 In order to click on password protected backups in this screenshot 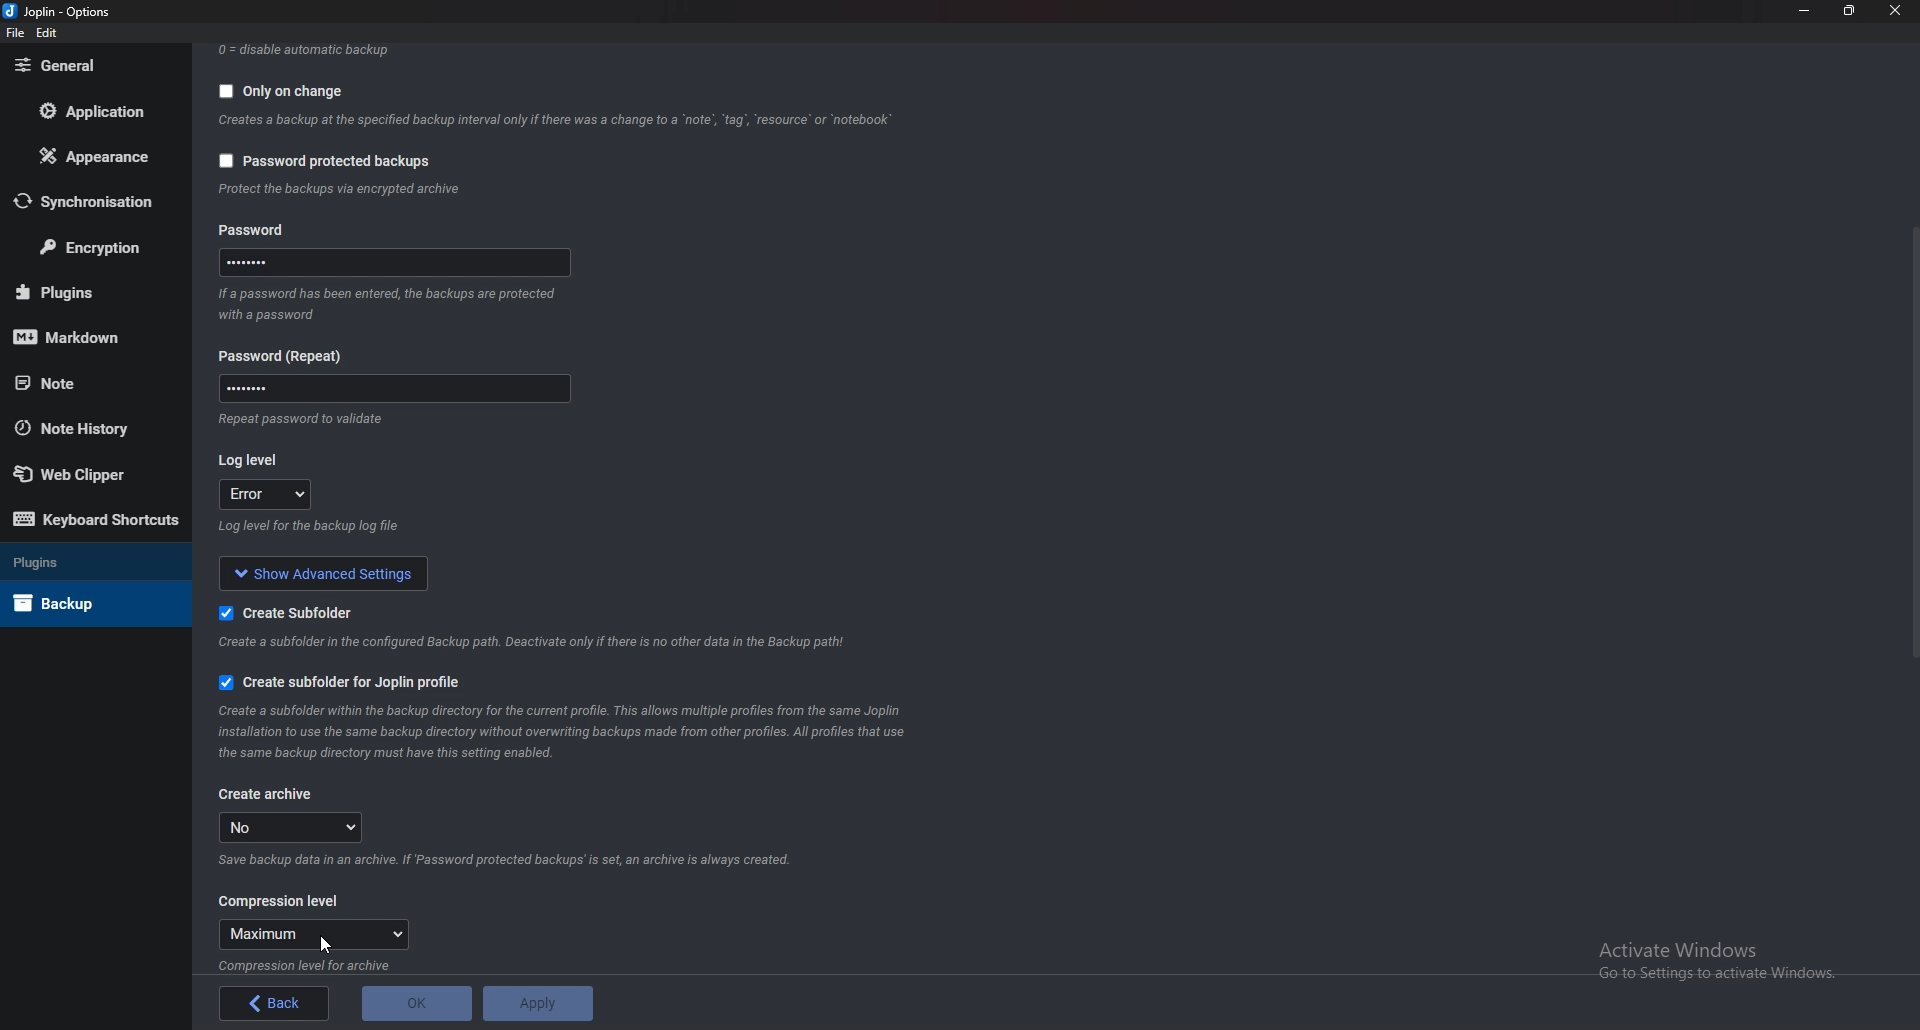, I will do `click(326, 165)`.